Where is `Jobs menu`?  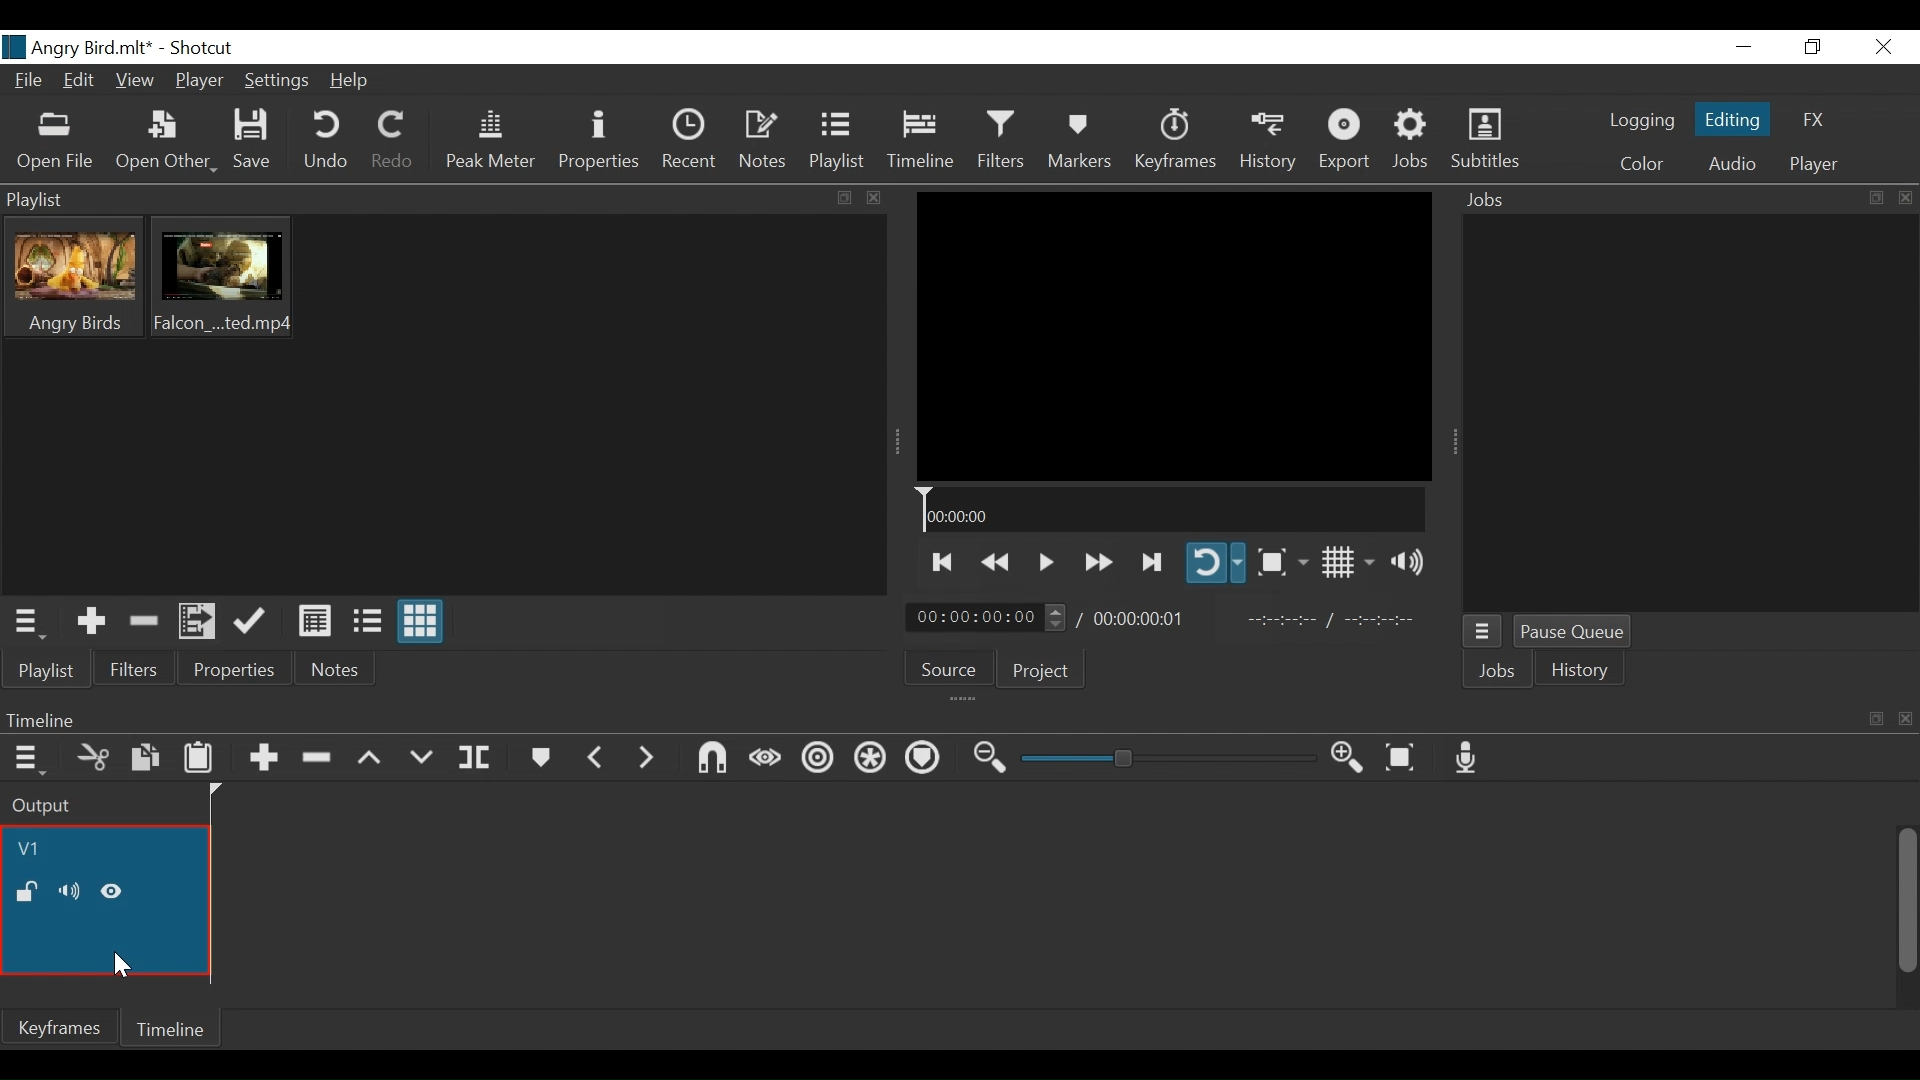 Jobs menu is located at coordinates (1484, 631).